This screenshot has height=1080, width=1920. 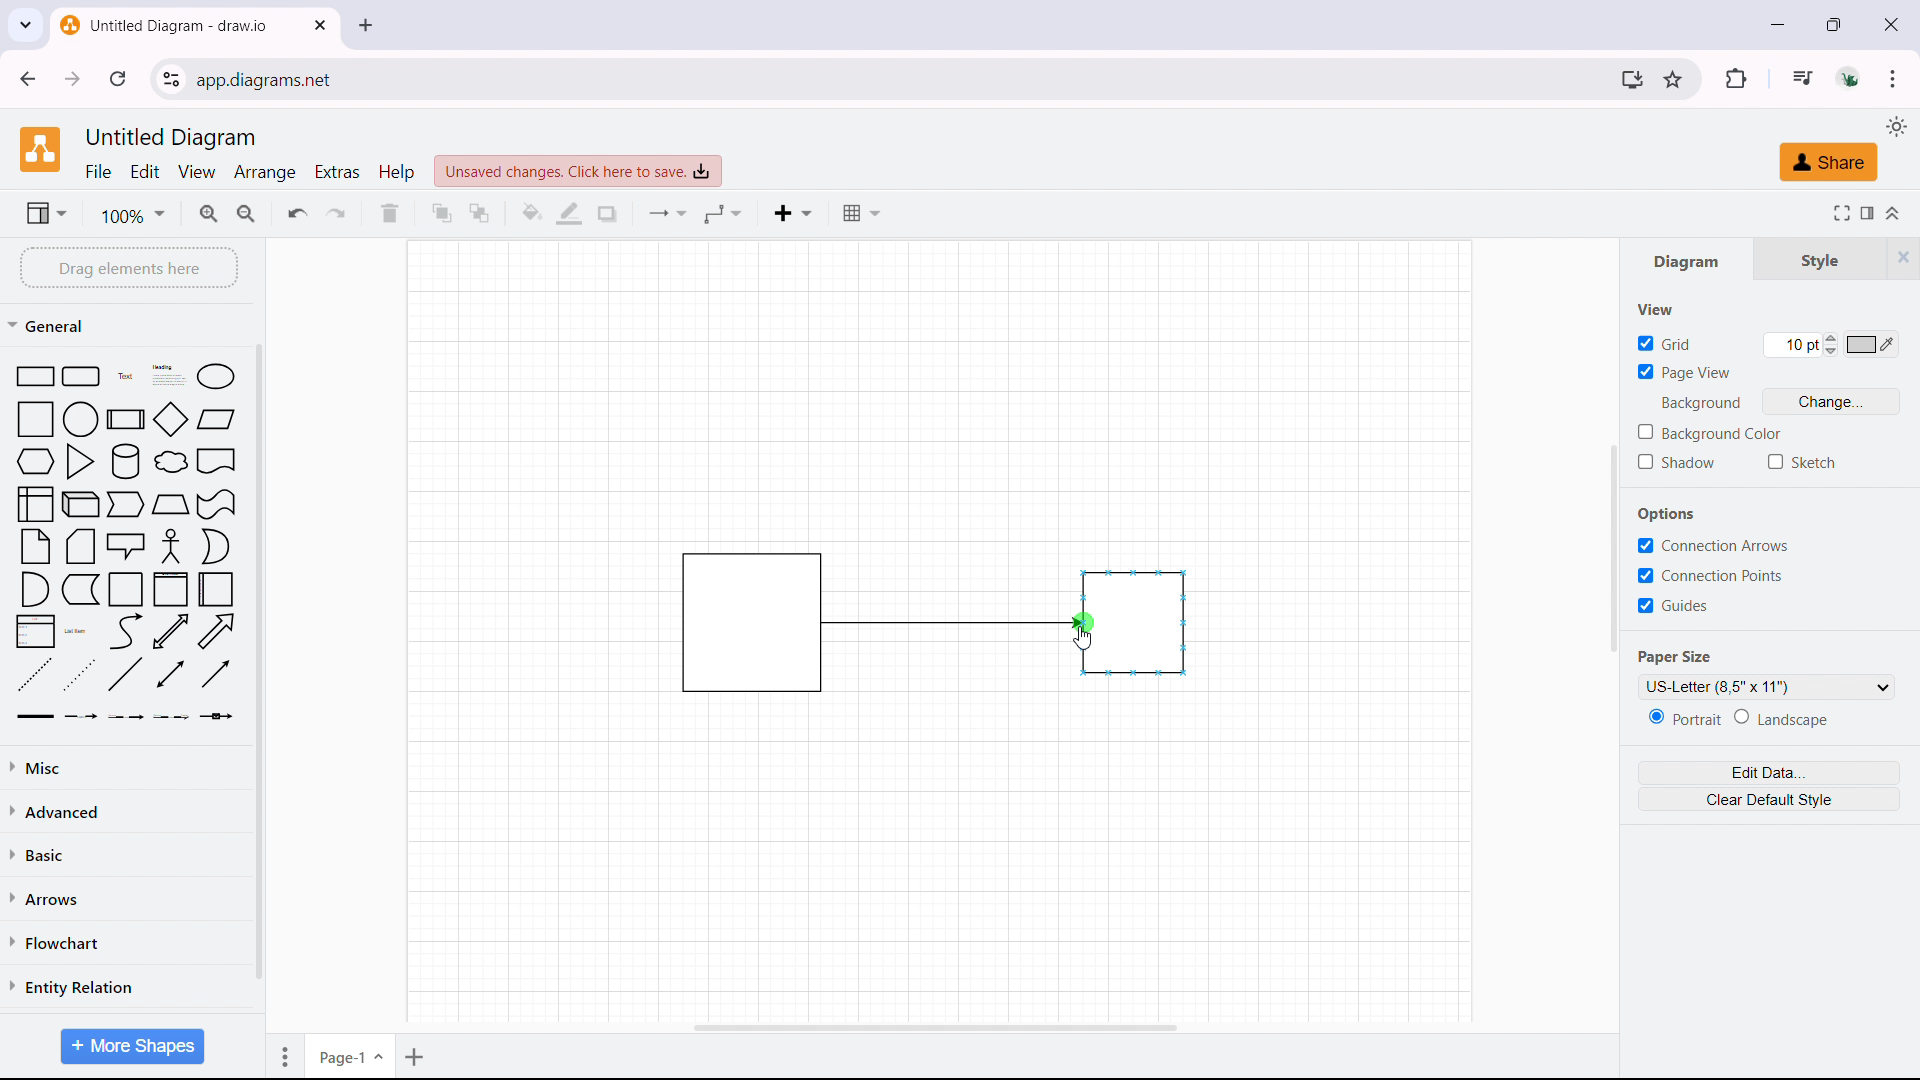 What do you see at coordinates (479, 213) in the screenshot?
I see `to back` at bounding box center [479, 213].